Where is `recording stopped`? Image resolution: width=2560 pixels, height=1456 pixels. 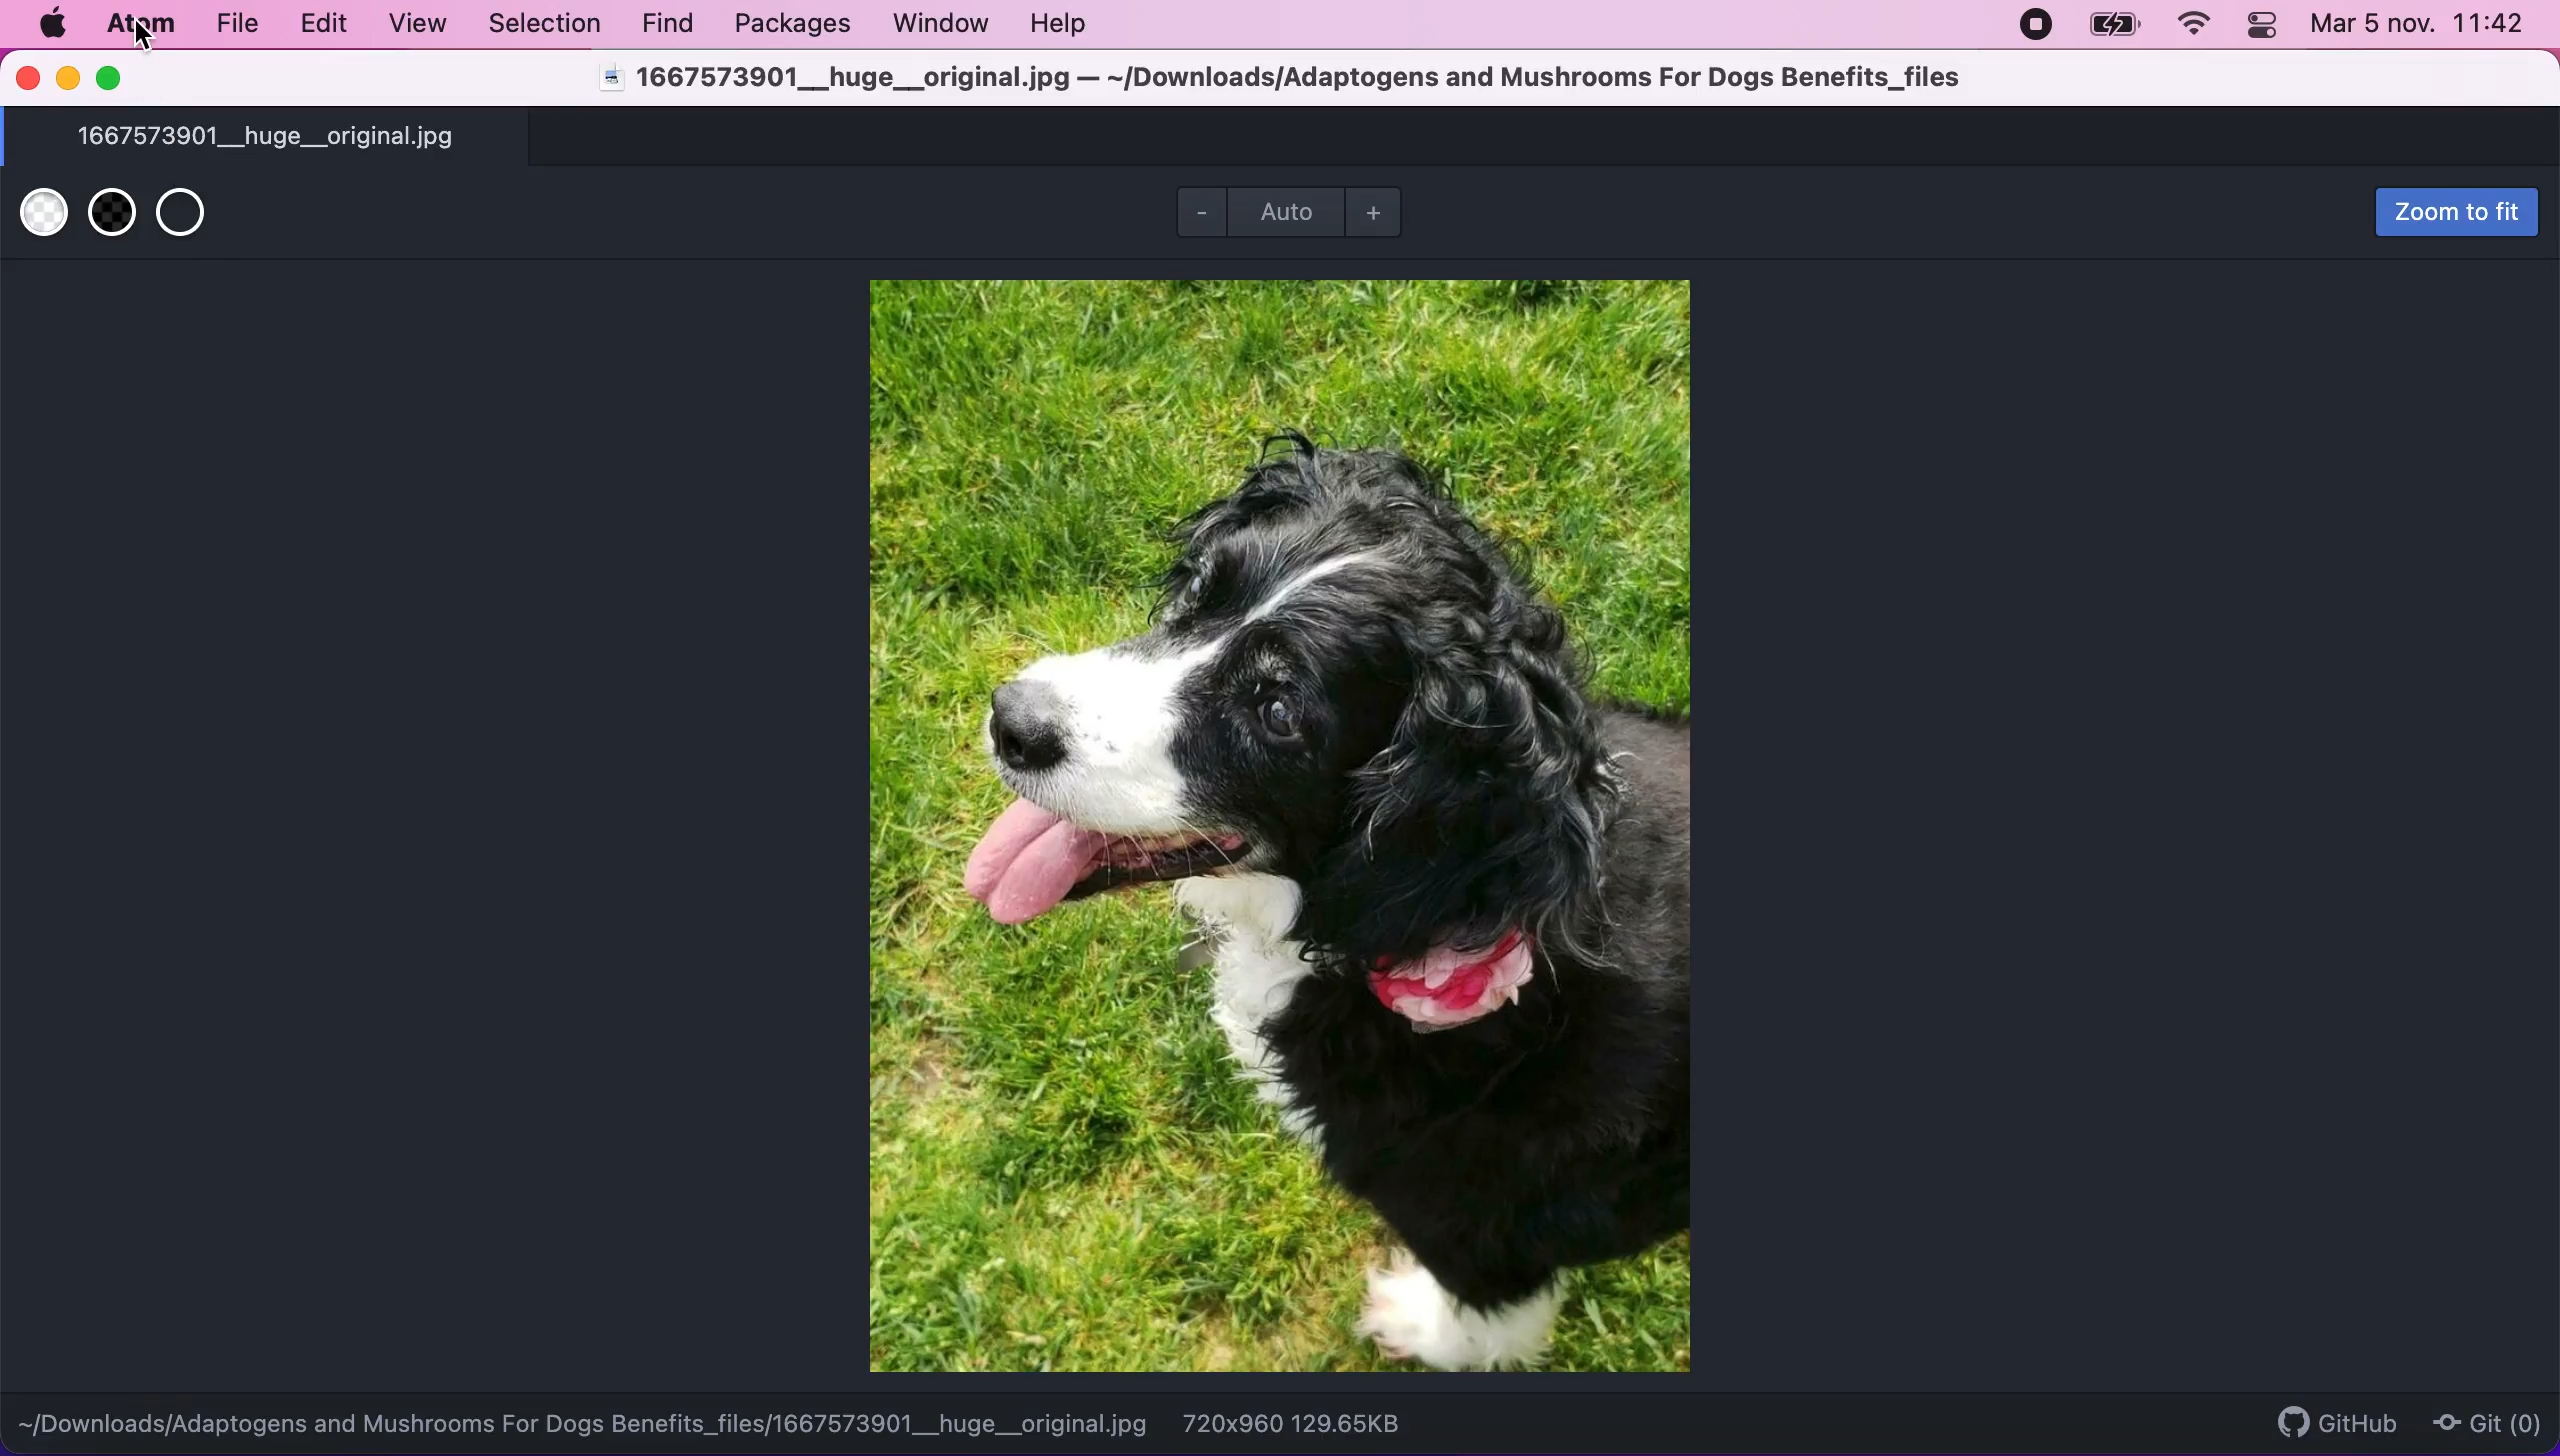 recording stopped is located at coordinates (2037, 27).